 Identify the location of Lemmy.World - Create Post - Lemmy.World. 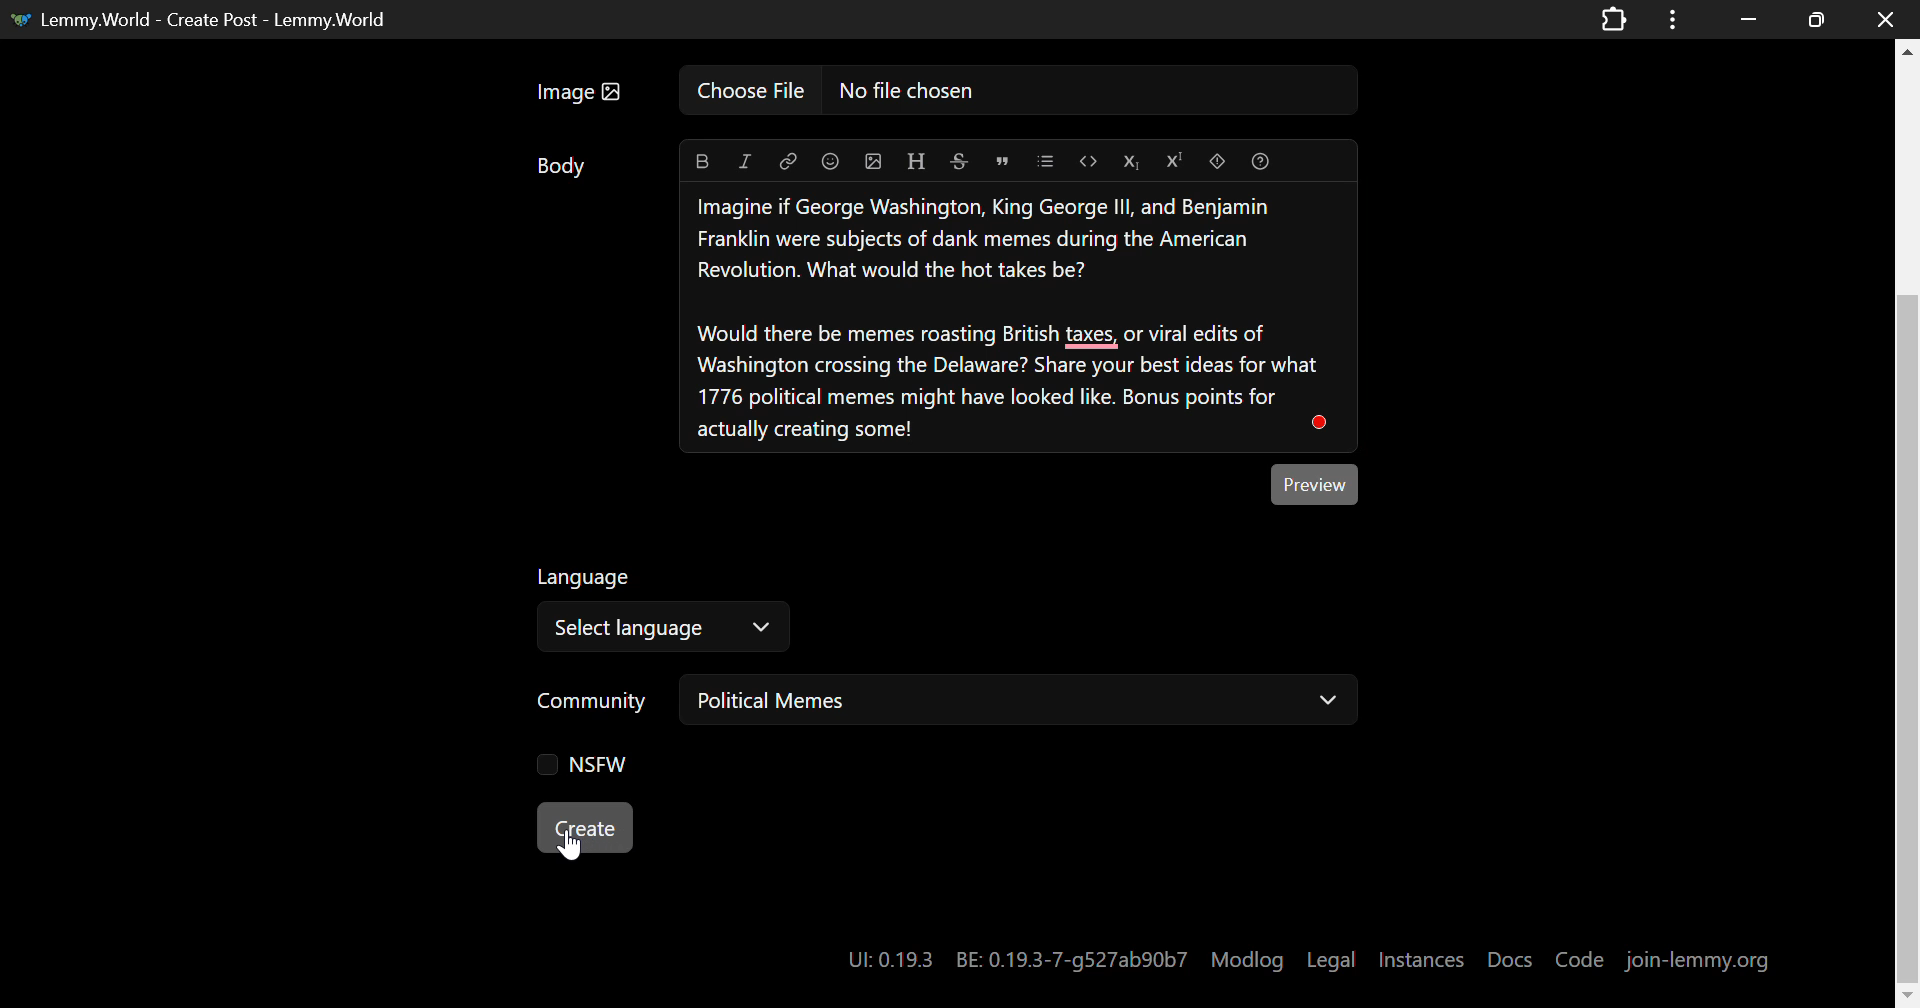
(215, 19).